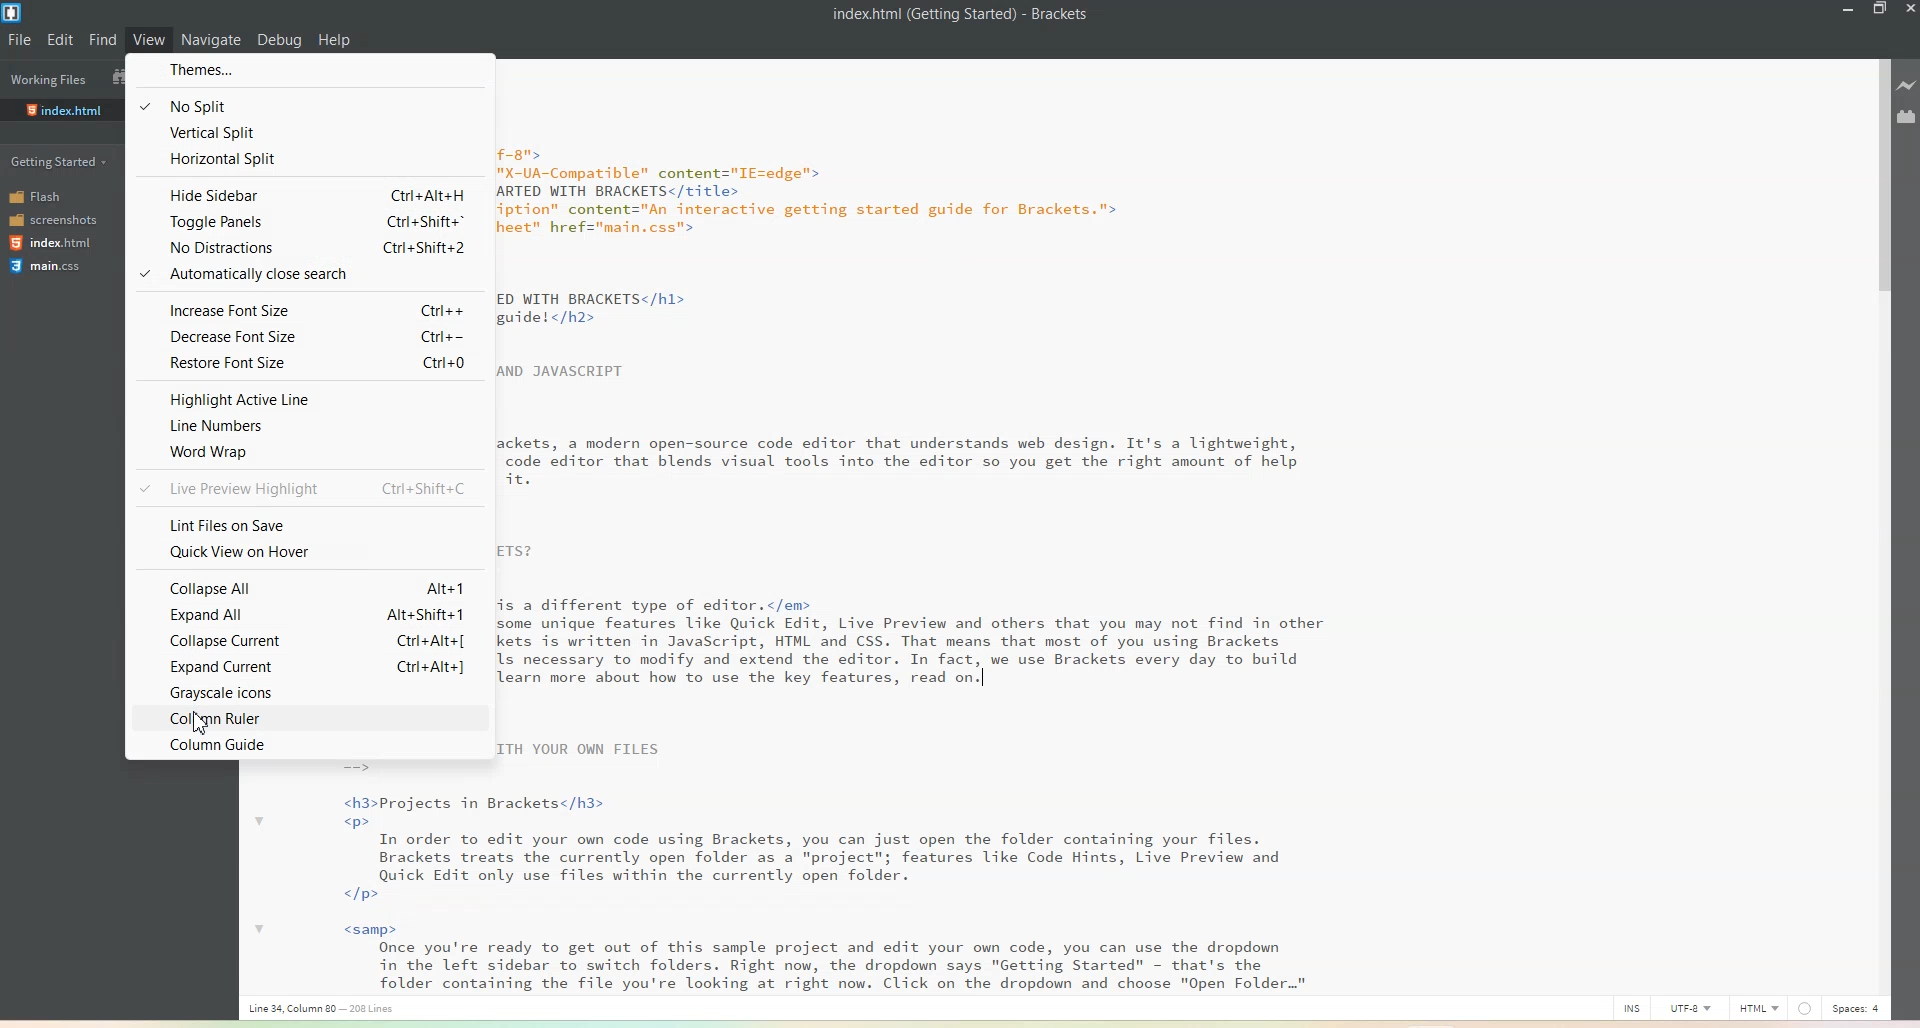 The image size is (1920, 1028). What do you see at coordinates (307, 102) in the screenshot?
I see `No split` at bounding box center [307, 102].